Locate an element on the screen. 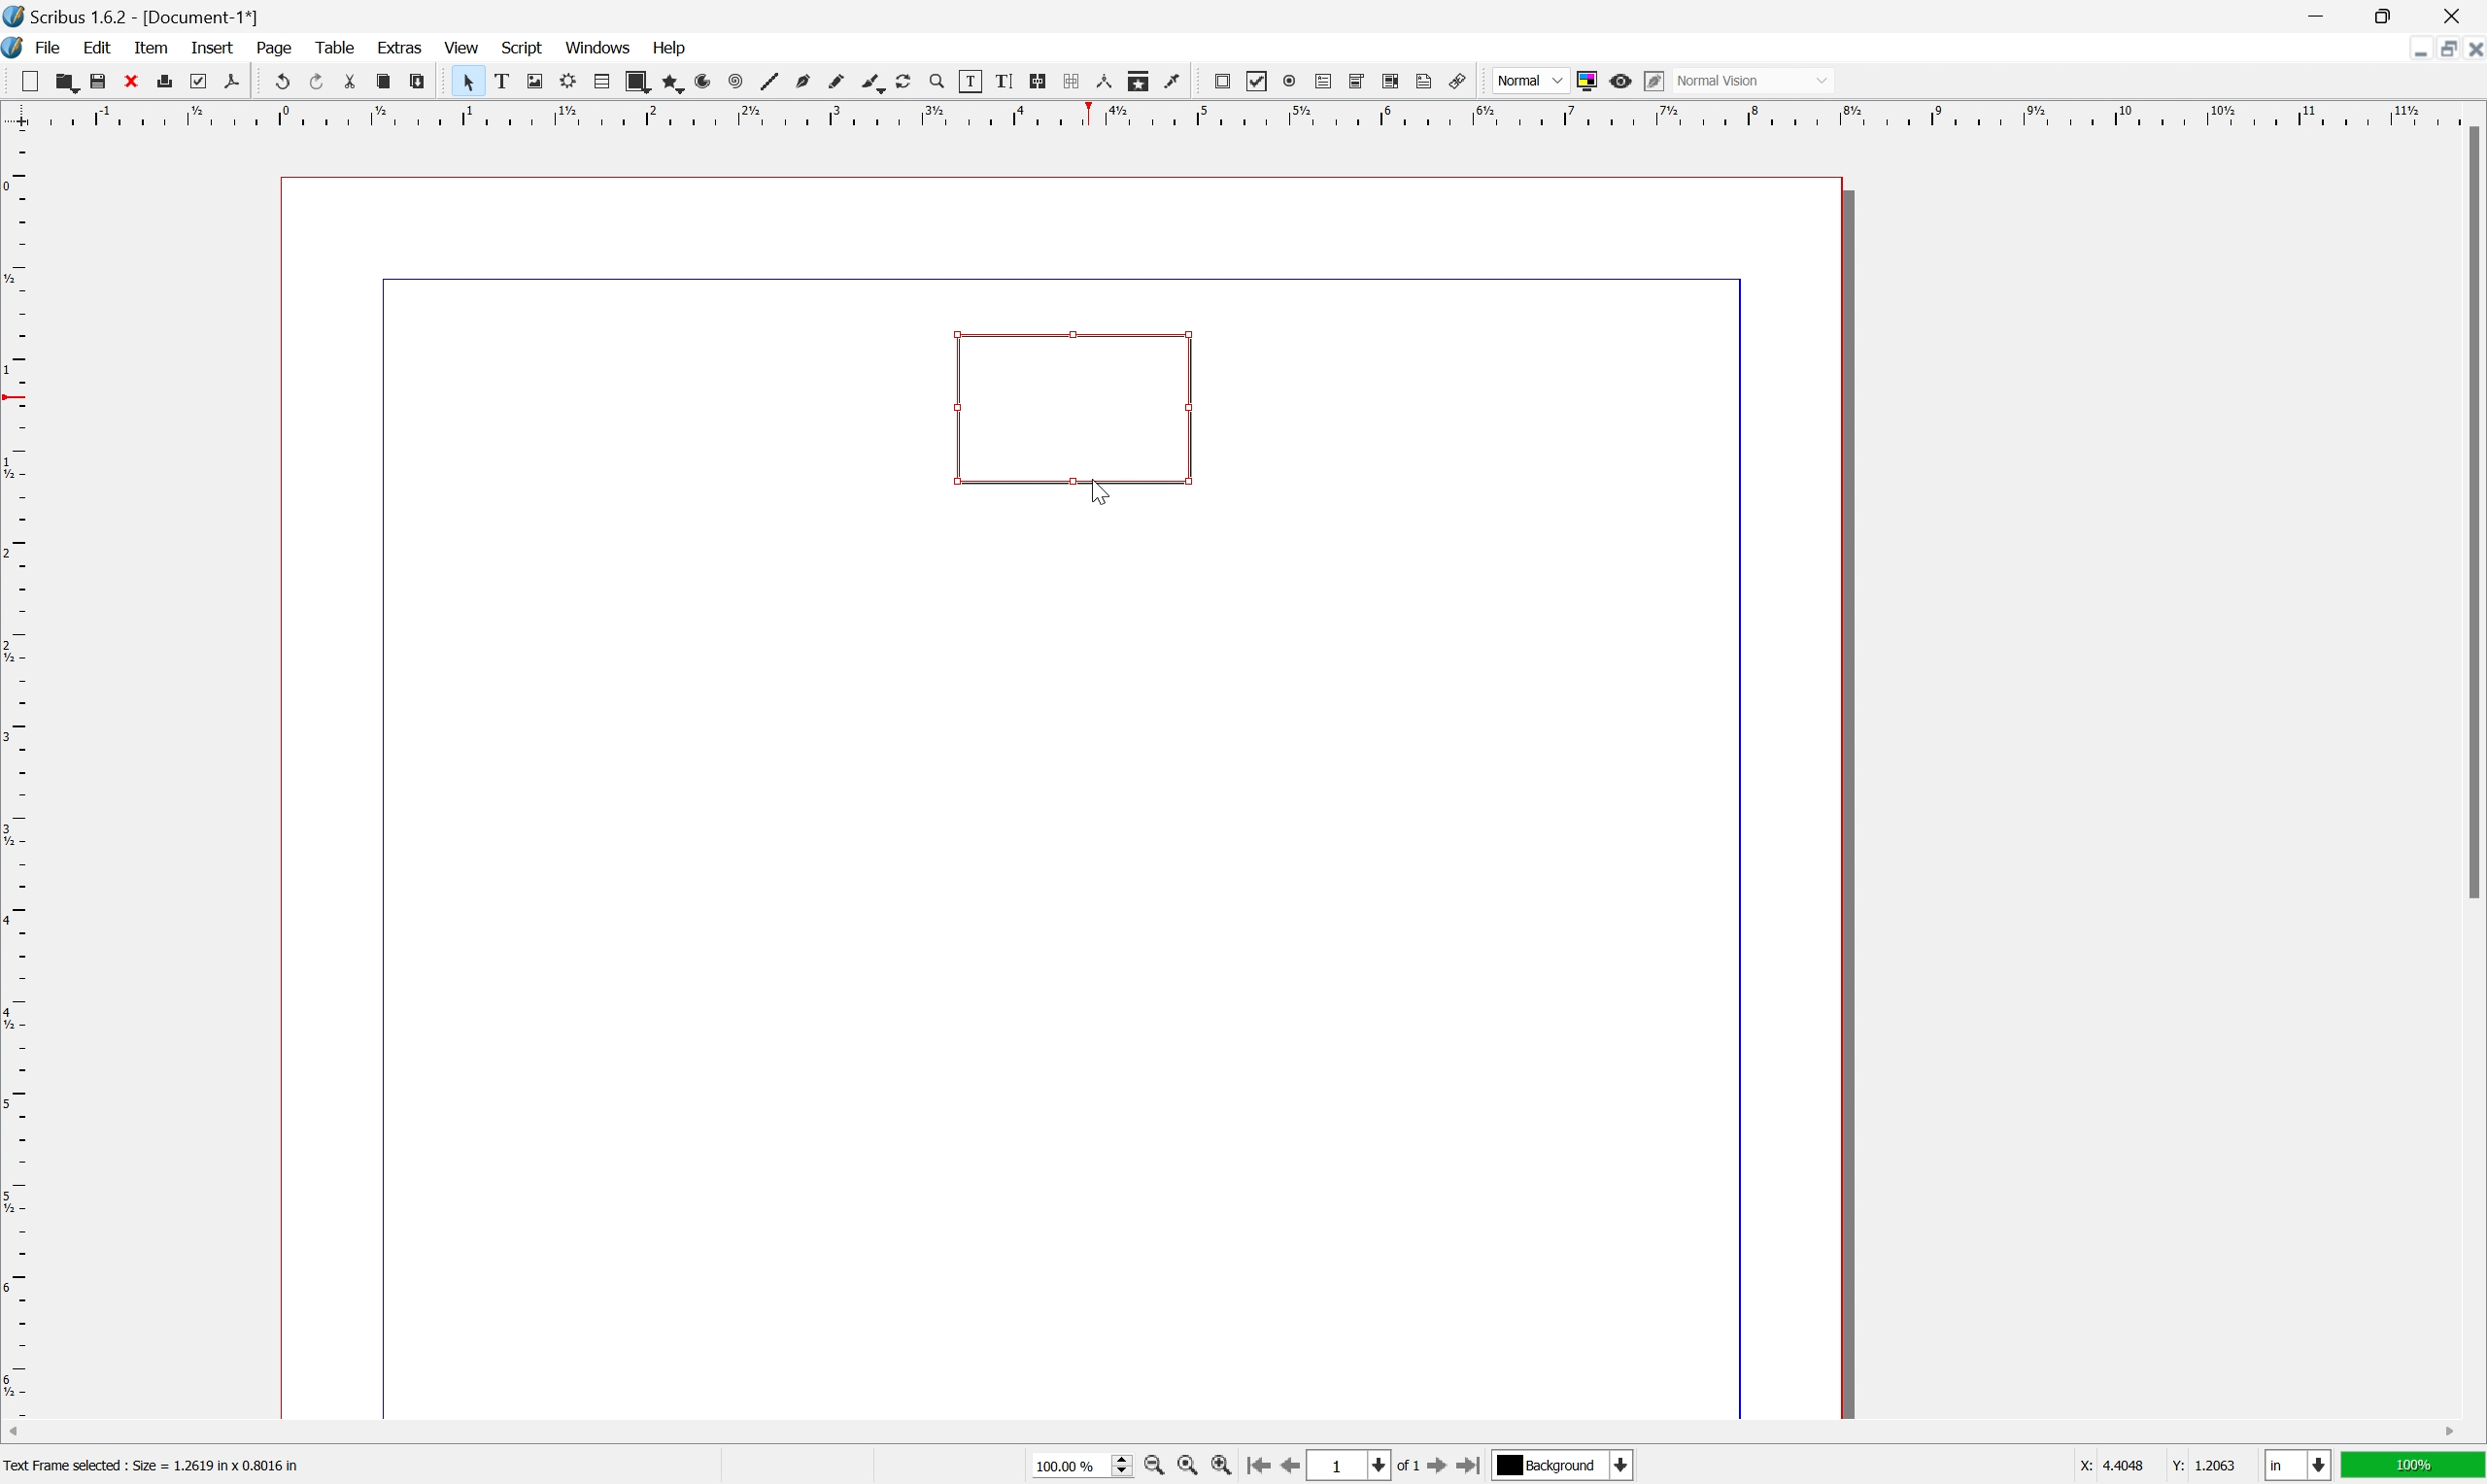  Background is located at coordinates (1562, 1467).